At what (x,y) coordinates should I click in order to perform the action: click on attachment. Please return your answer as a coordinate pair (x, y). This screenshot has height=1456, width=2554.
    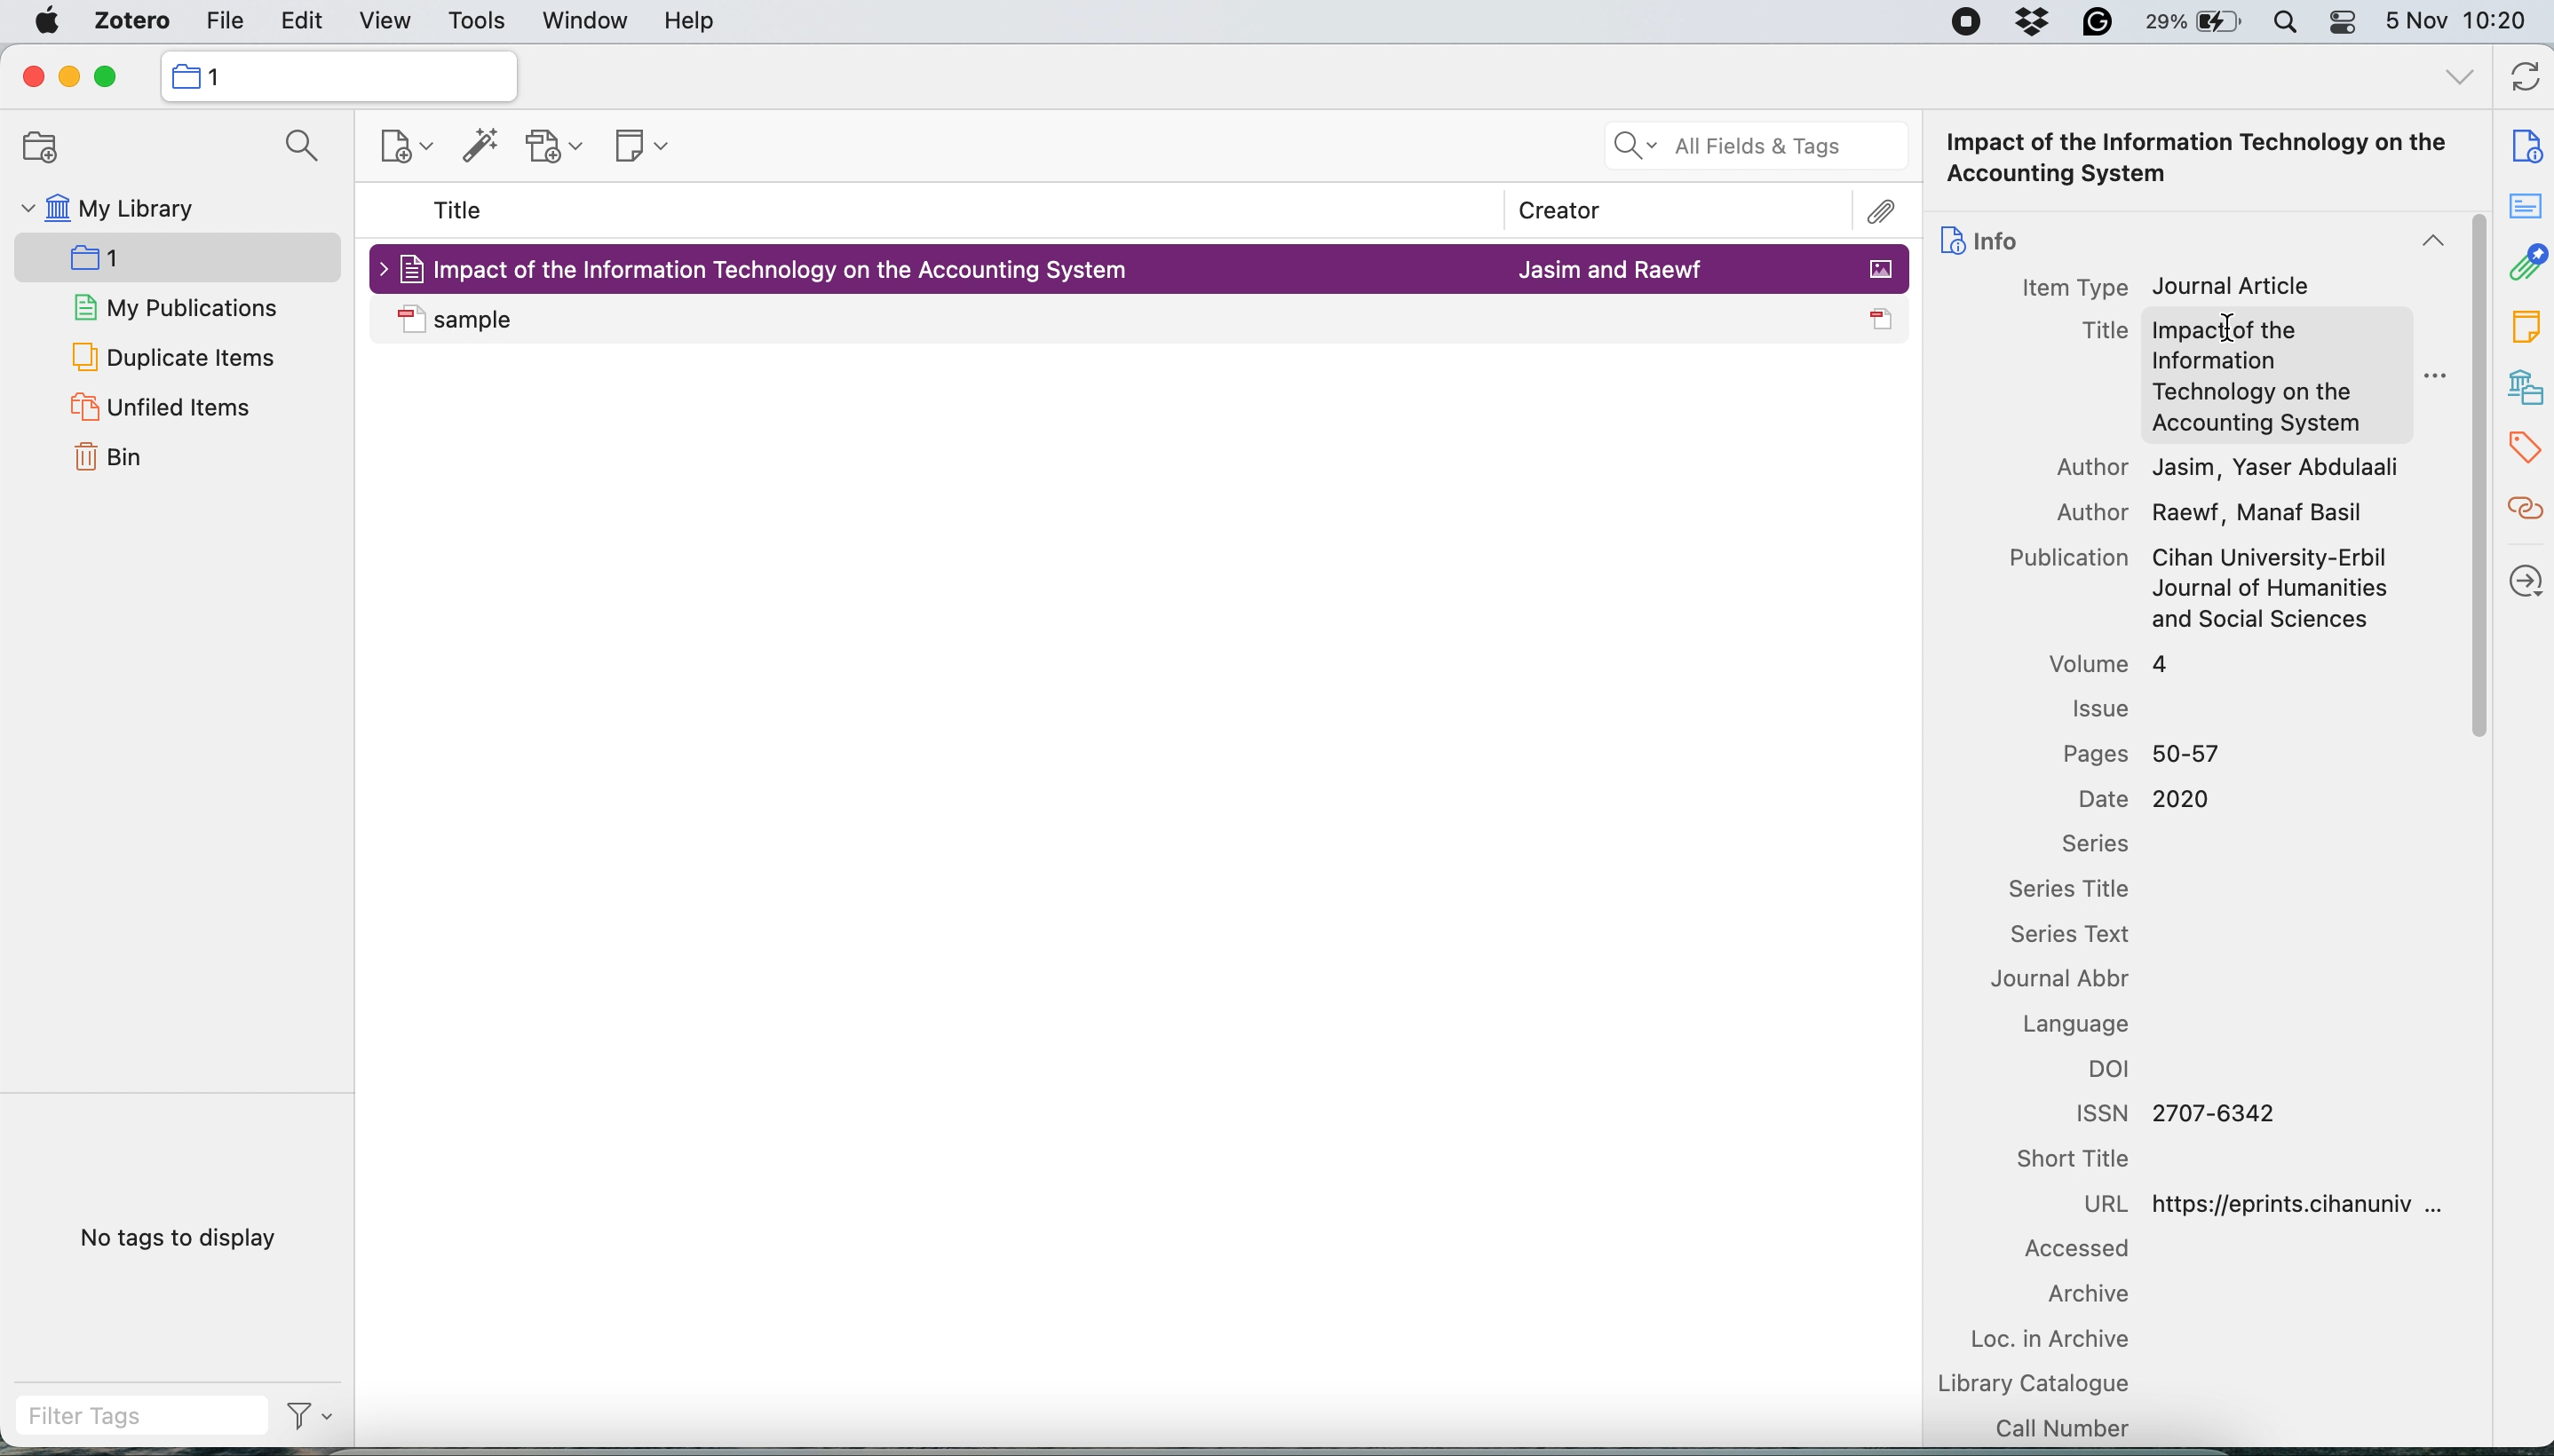
    Looking at the image, I should click on (2525, 264).